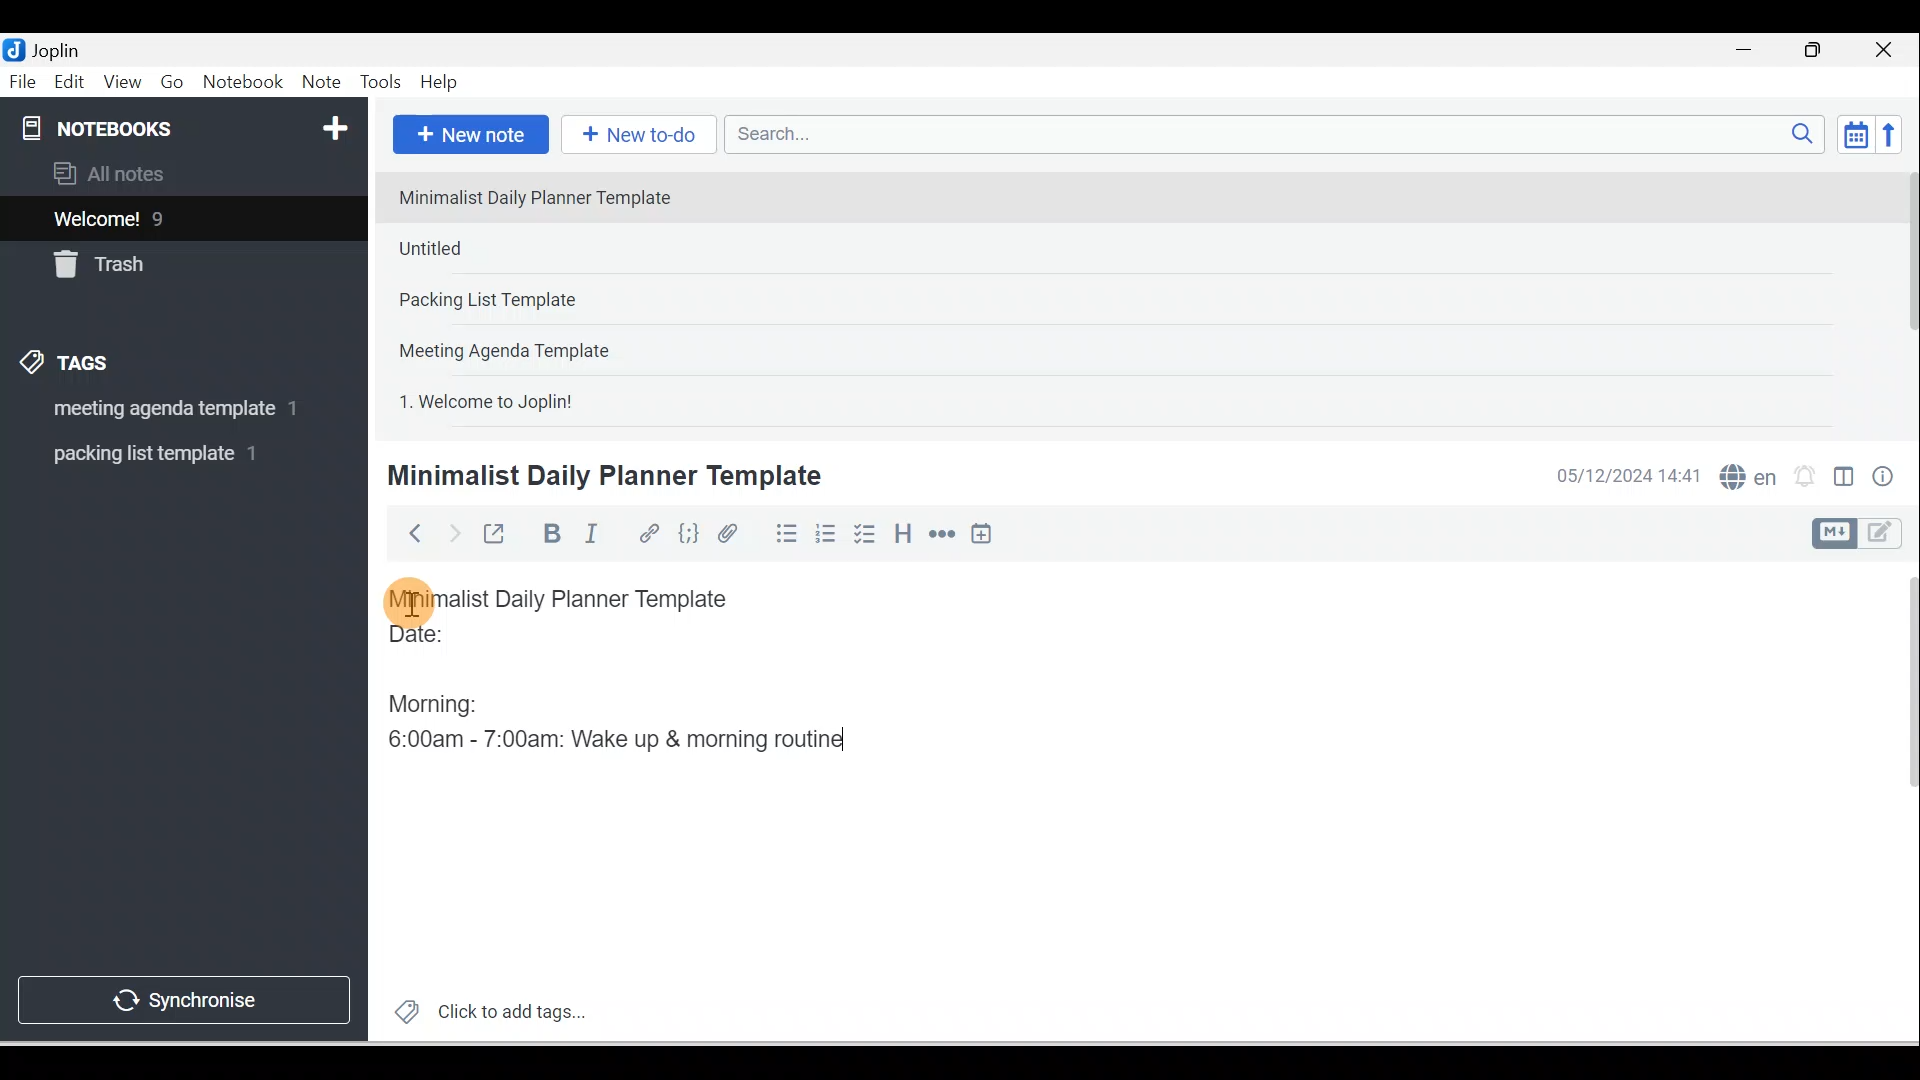 This screenshot has width=1920, height=1080. What do you see at coordinates (147, 259) in the screenshot?
I see `Trash` at bounding box center [147, 259].